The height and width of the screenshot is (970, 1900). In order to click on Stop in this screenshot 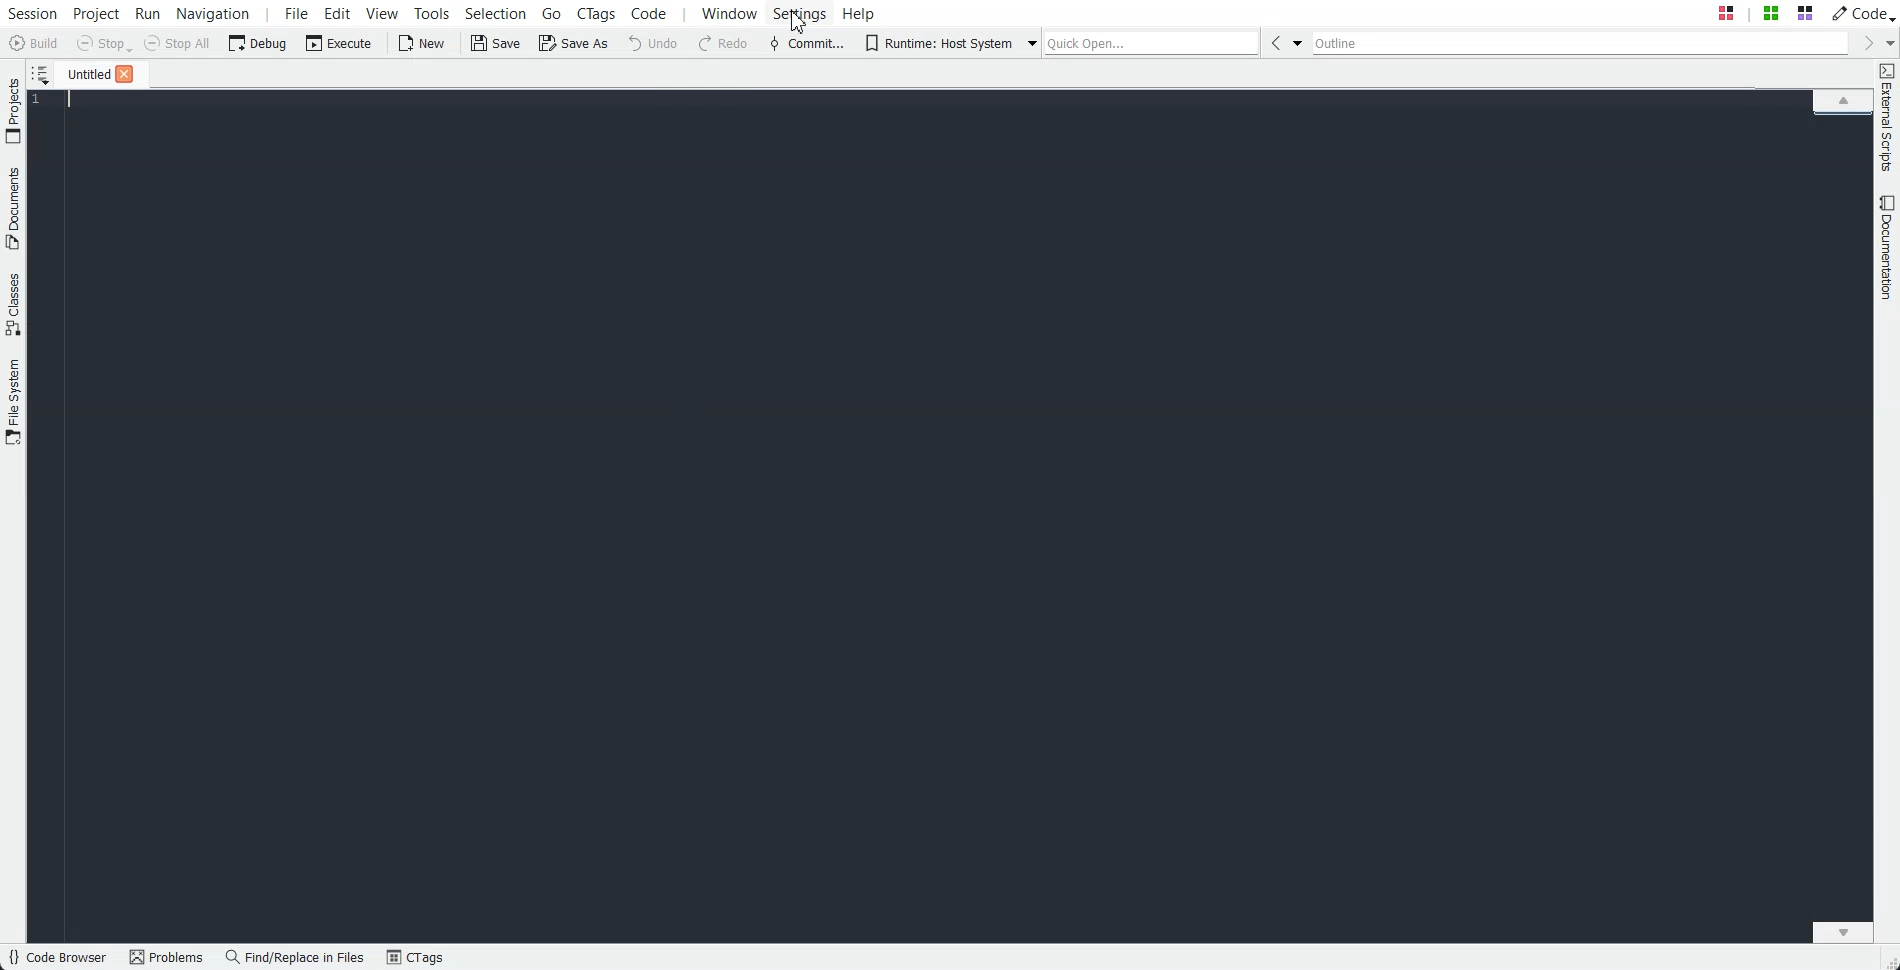, I will do `click(104, 44)`.